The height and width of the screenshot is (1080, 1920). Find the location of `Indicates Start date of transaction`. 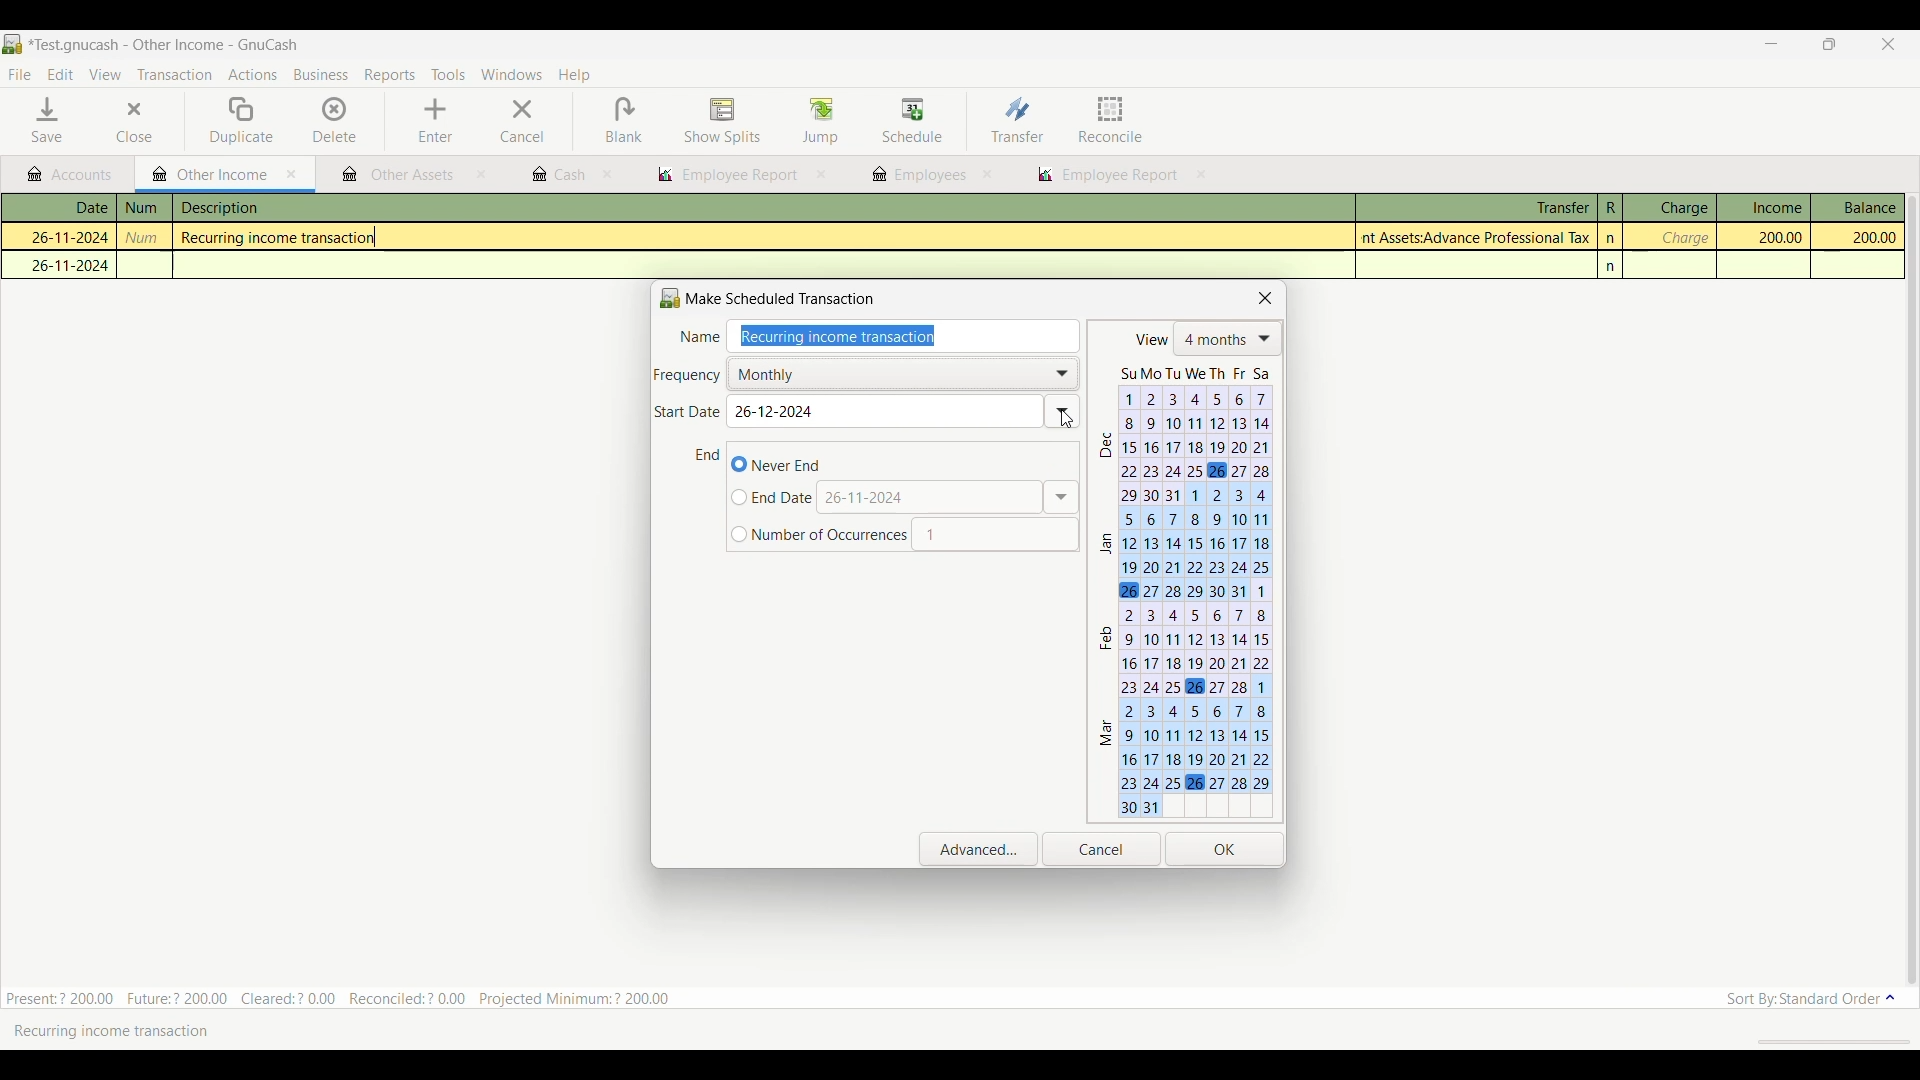

Indicates Start date of transaction is located at coordinates (688, 412).